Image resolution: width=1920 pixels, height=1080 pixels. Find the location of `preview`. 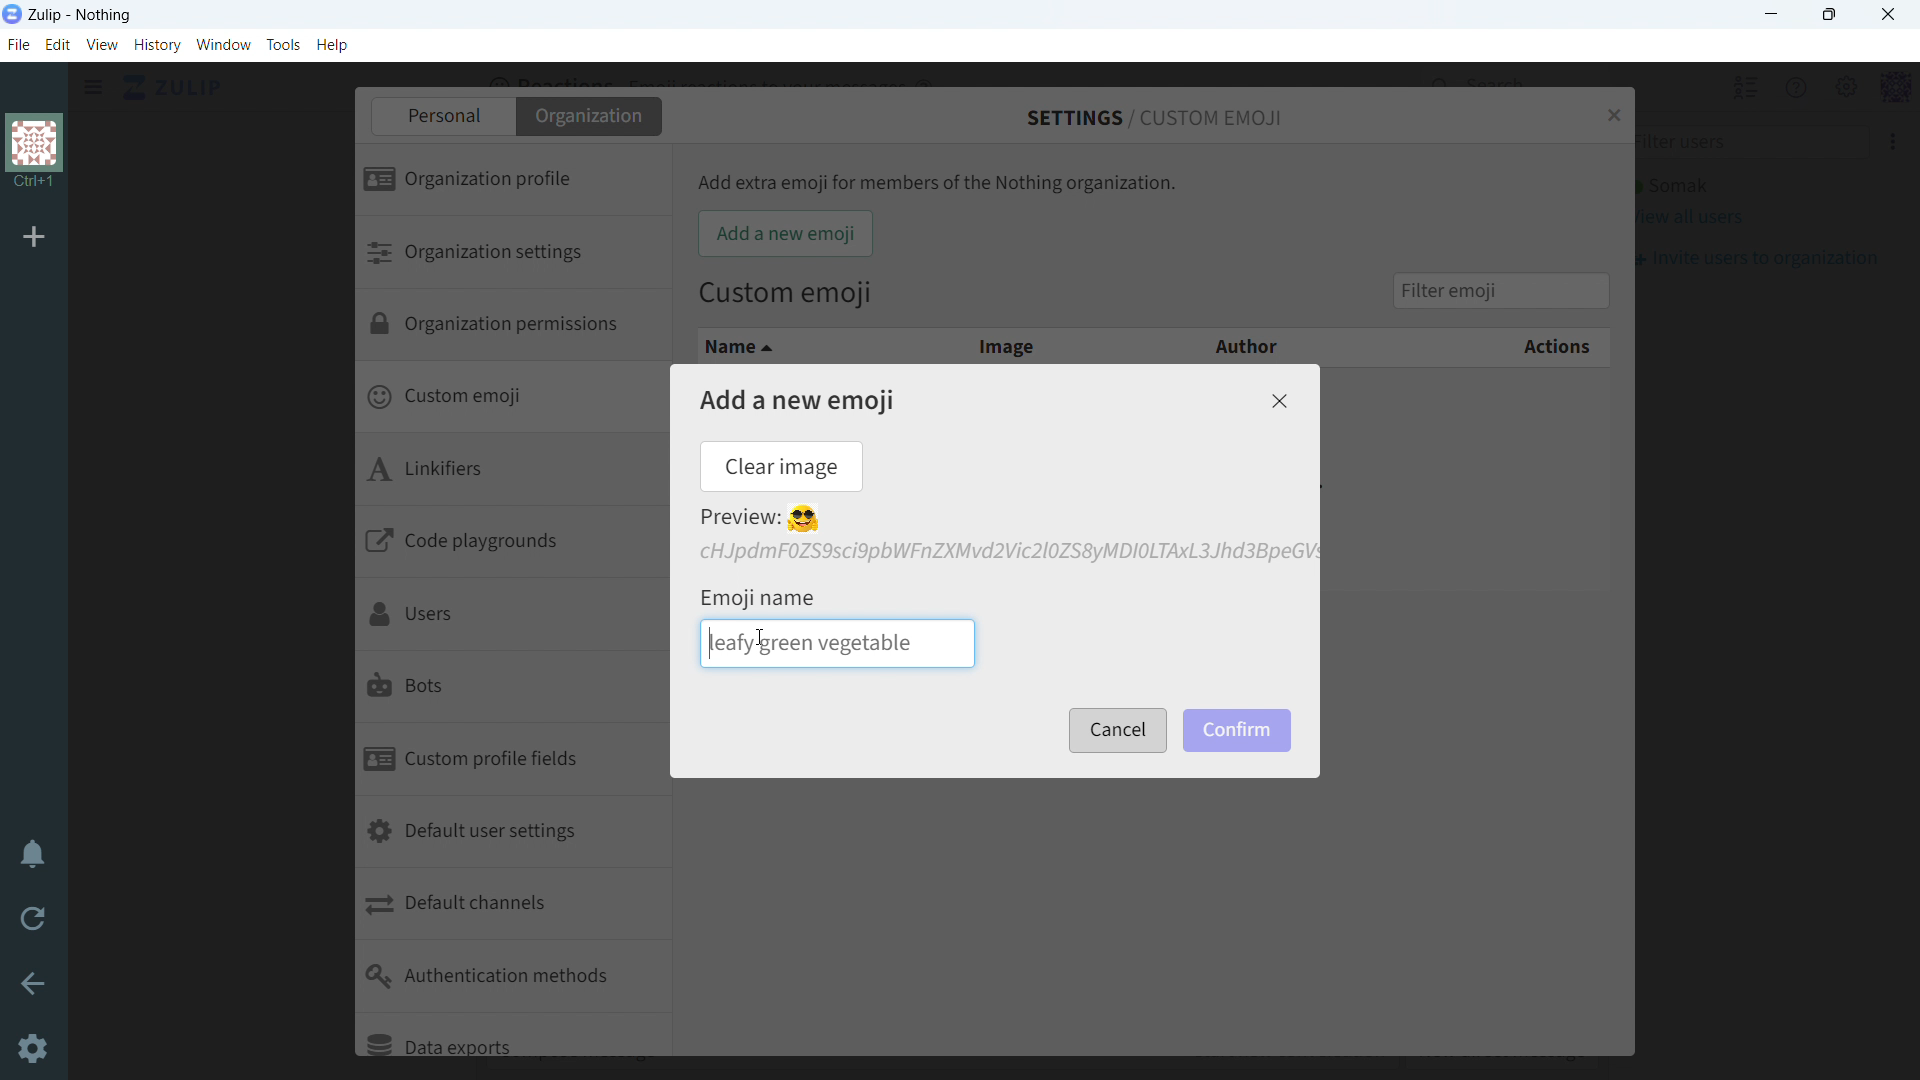

preview is located at coordinates (760, 519).